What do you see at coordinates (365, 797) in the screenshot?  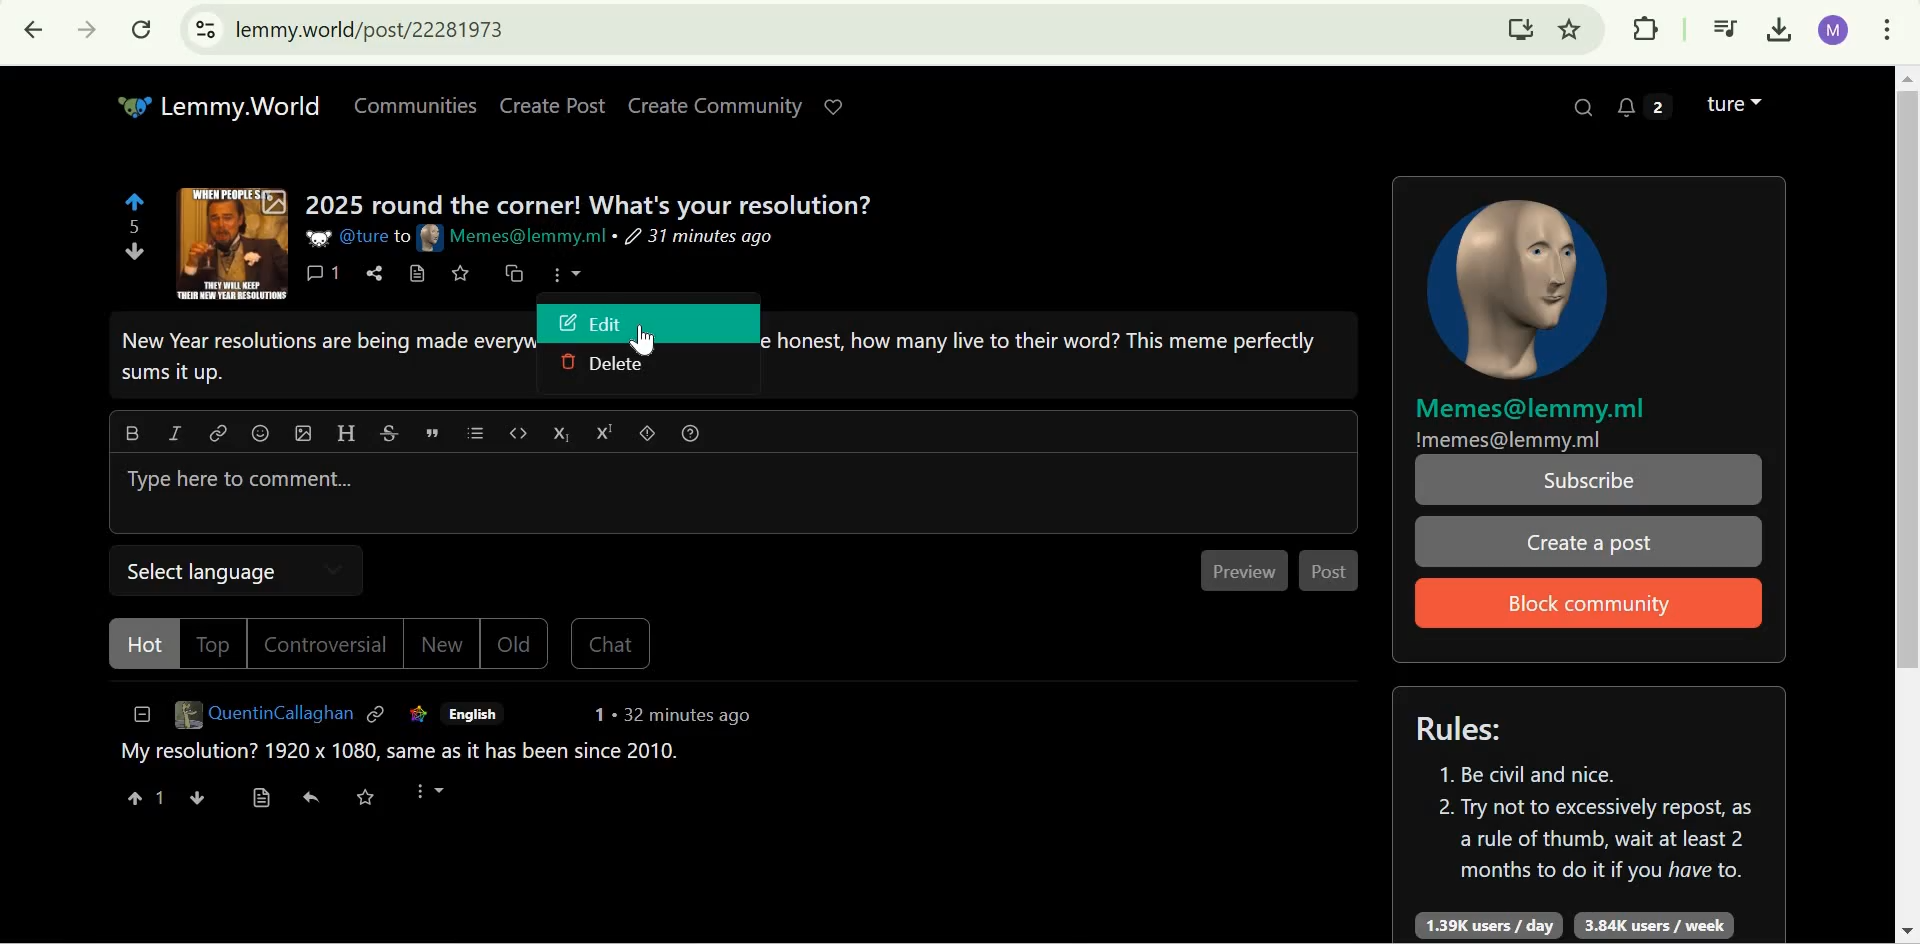 I see `save` at bounding box center [365, 797].